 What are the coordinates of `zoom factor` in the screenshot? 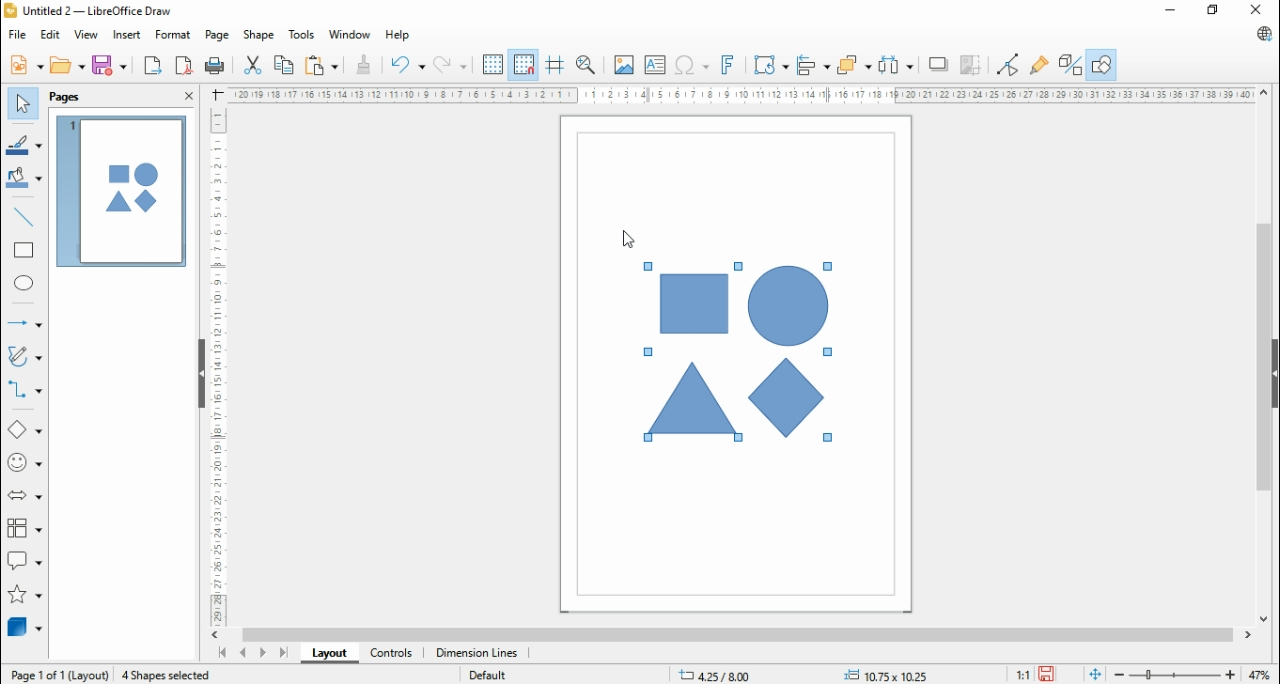 It's located at (1260, 673).